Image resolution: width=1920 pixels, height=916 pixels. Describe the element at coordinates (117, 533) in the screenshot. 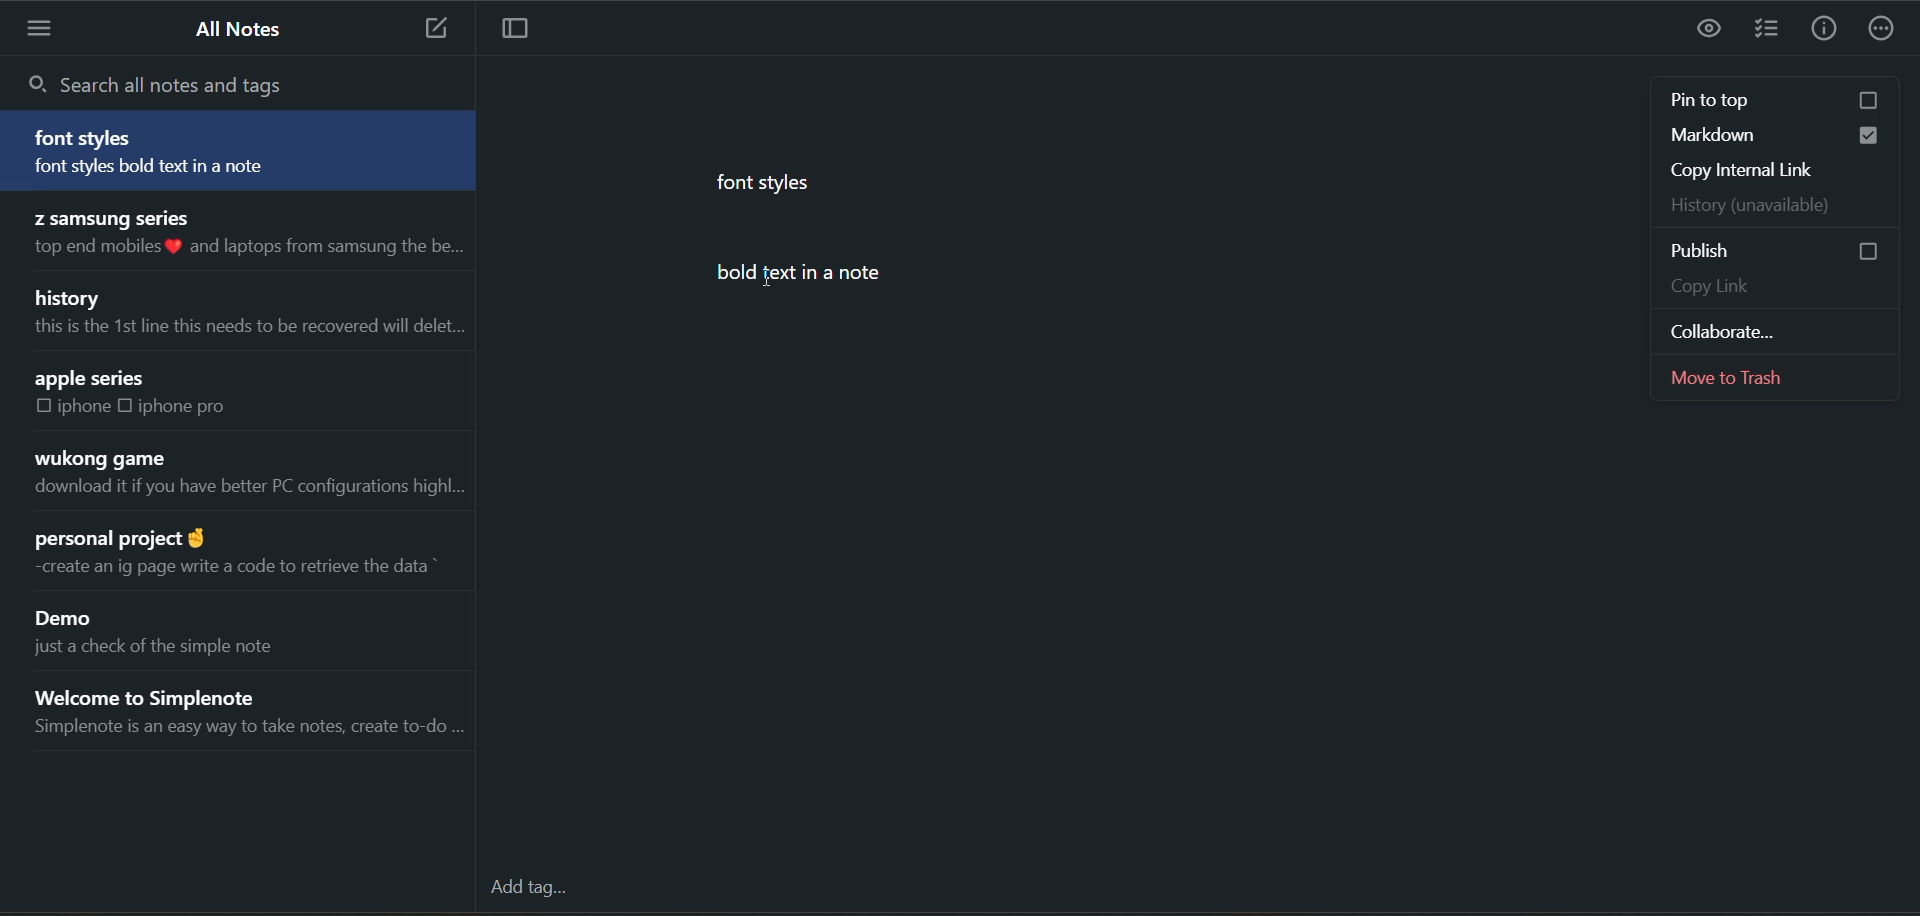

I see `personal project @` at that location.